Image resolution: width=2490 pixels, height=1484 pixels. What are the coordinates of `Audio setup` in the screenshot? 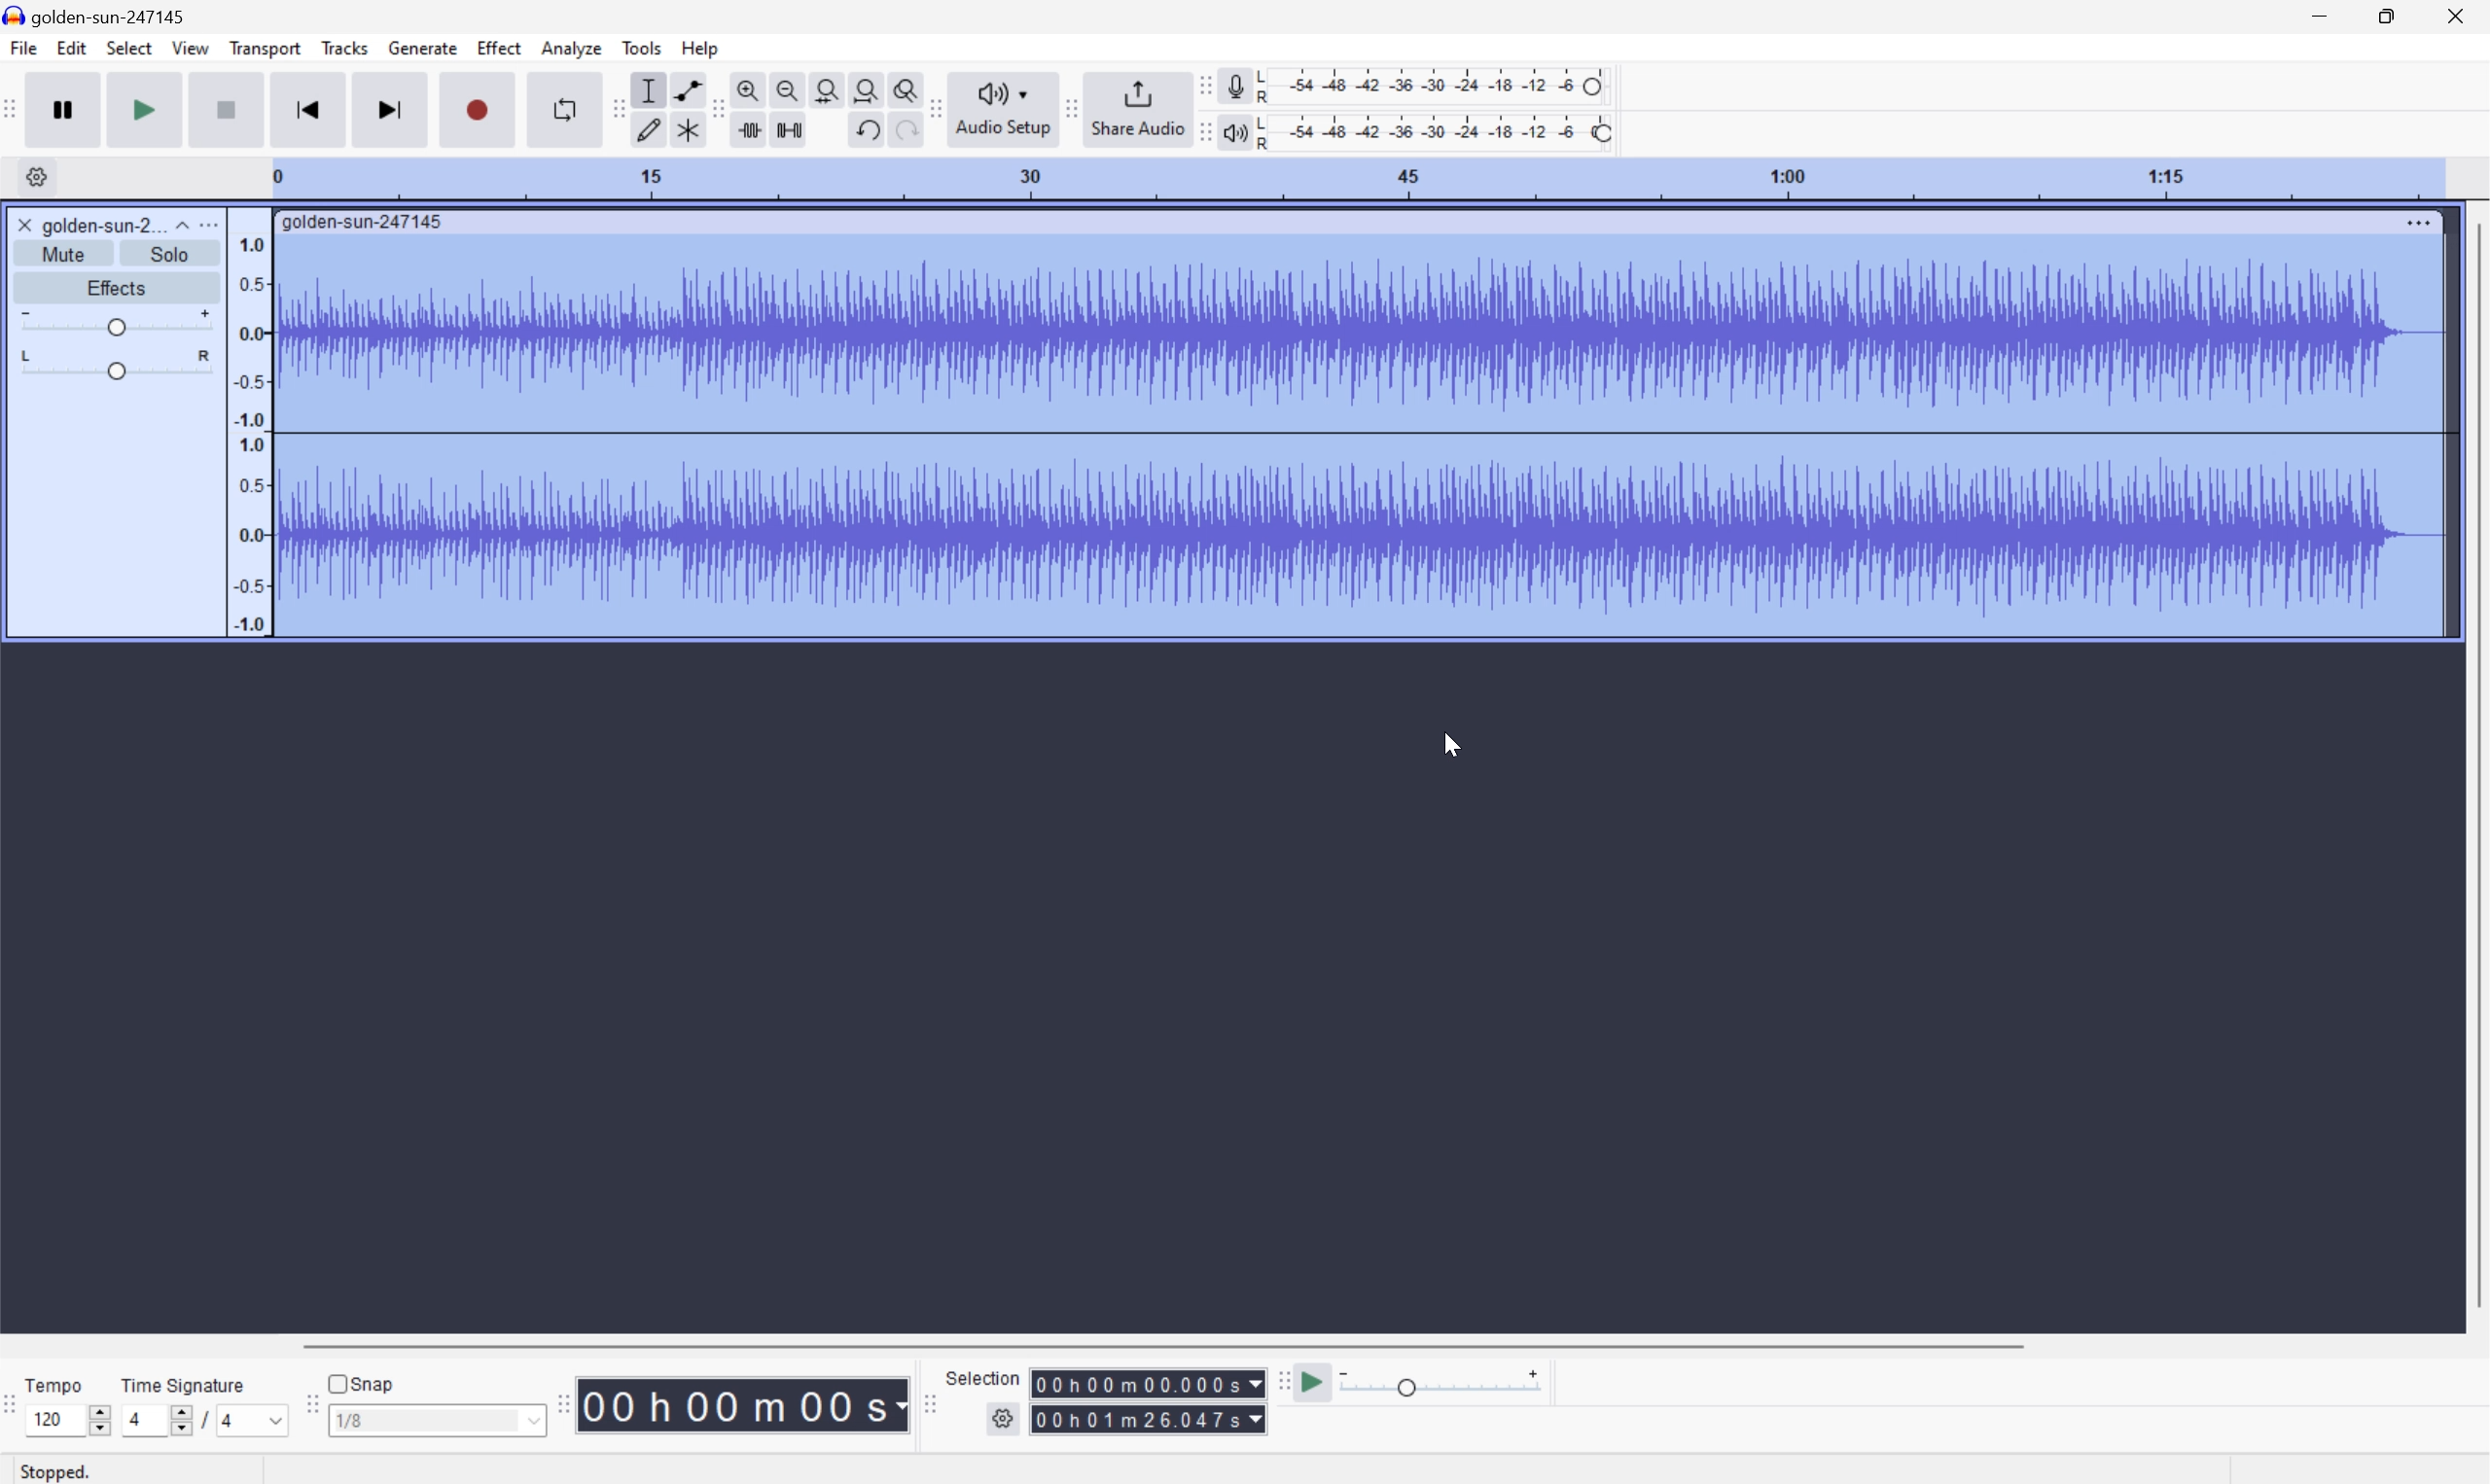 It's located at (1004, 110).